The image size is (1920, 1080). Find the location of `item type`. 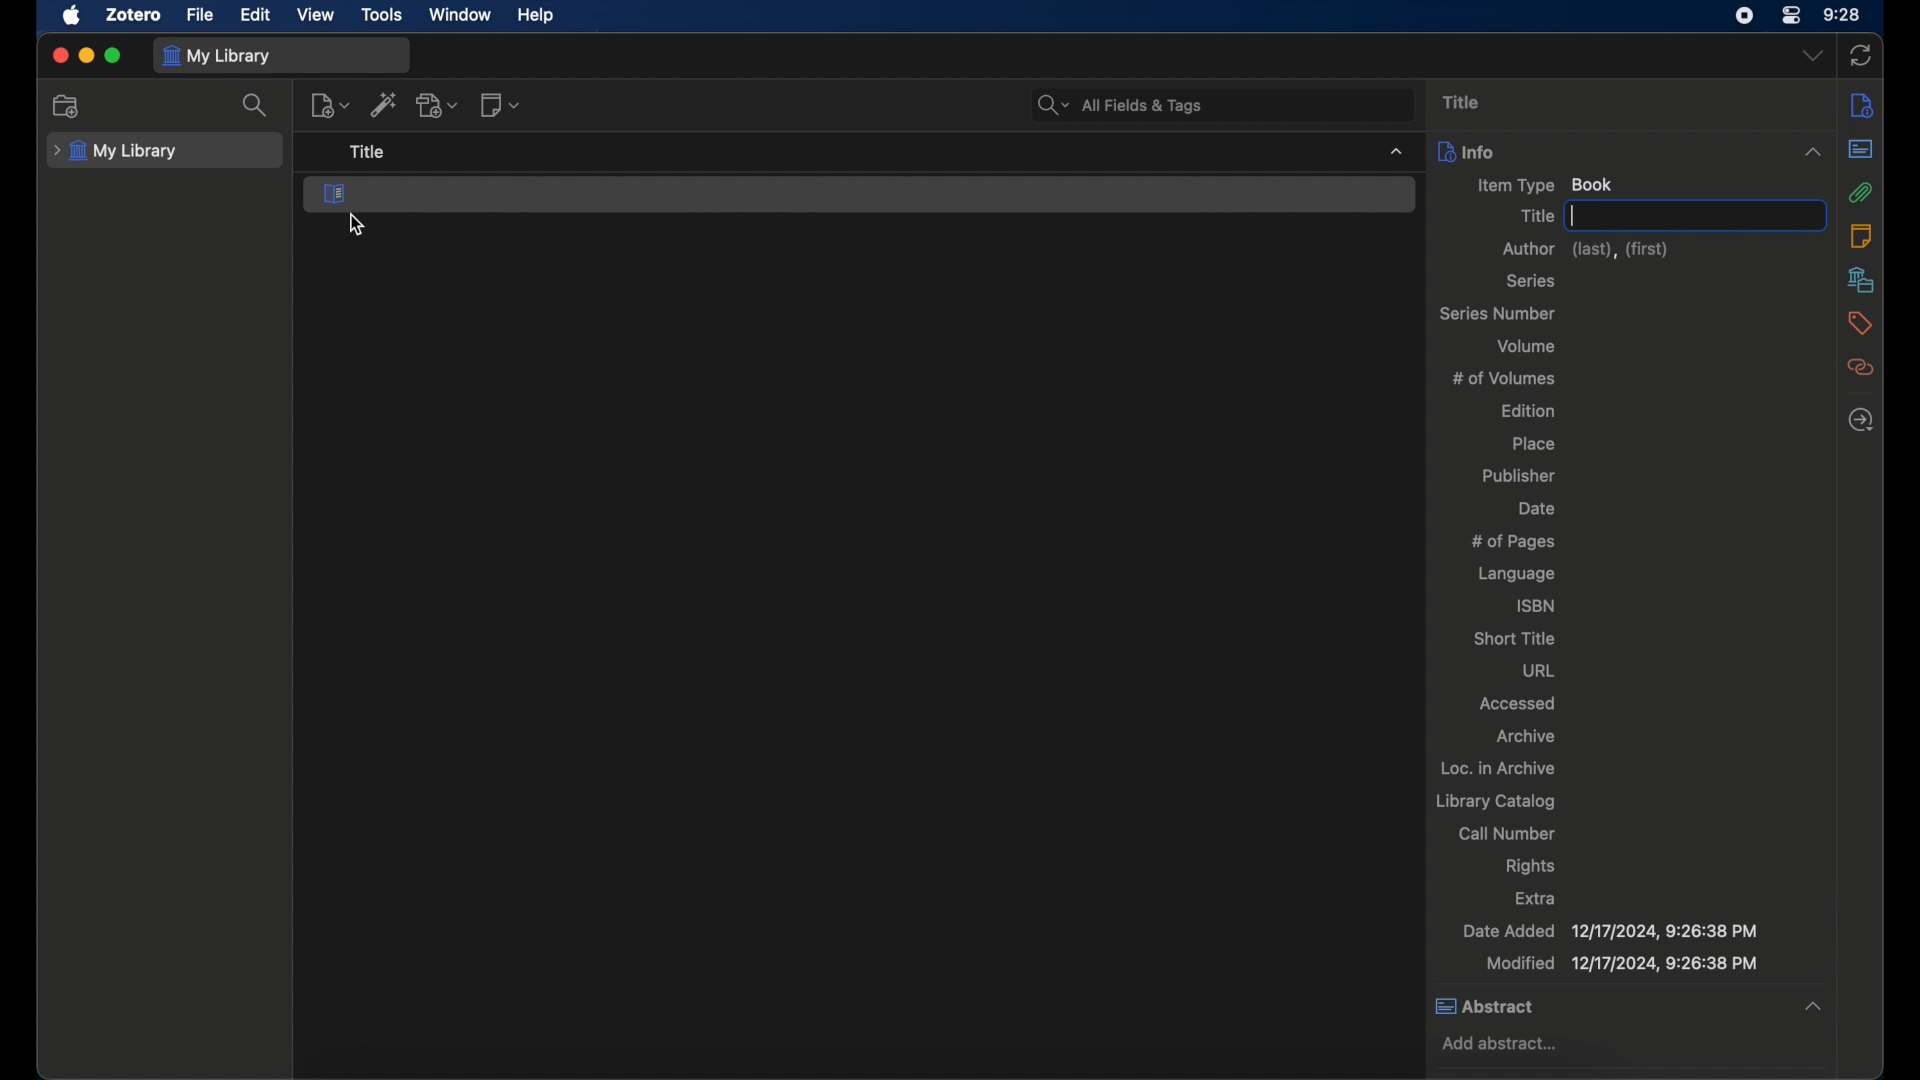

item type is located at coordinates (1548, 184).